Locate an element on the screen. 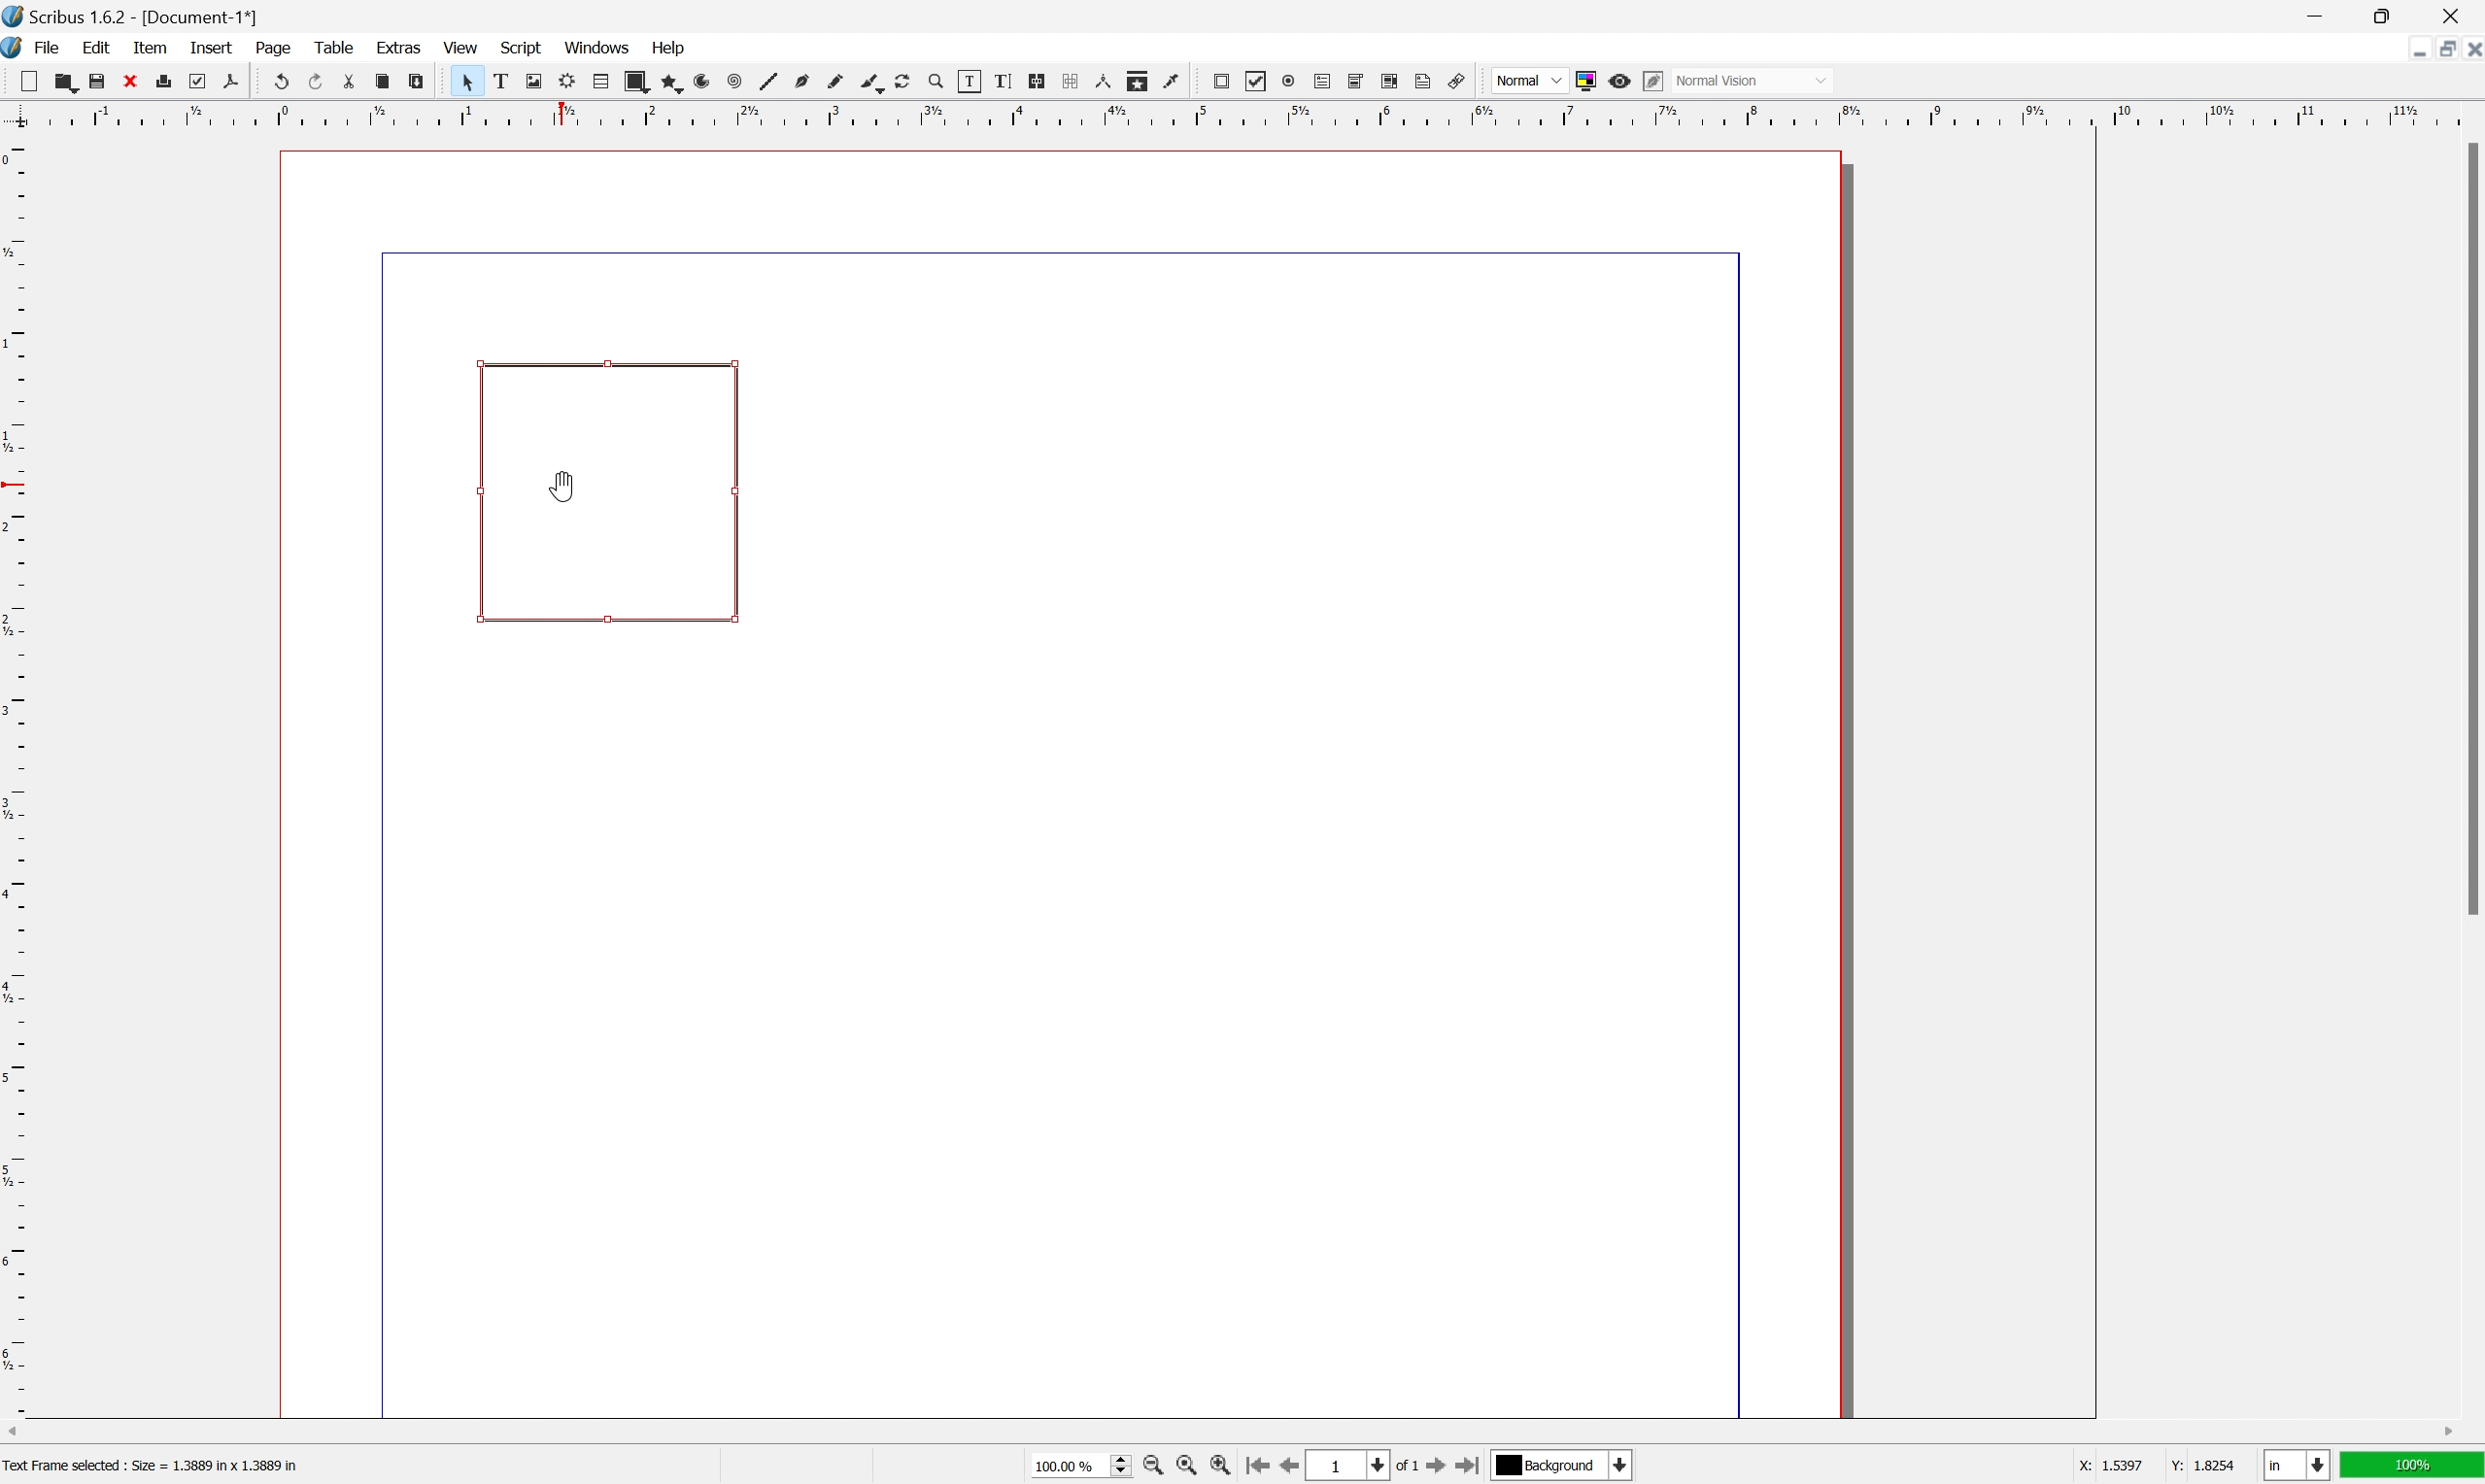  scribus 1.6.2 - [document-1*] is located at coordinates (131, 15).